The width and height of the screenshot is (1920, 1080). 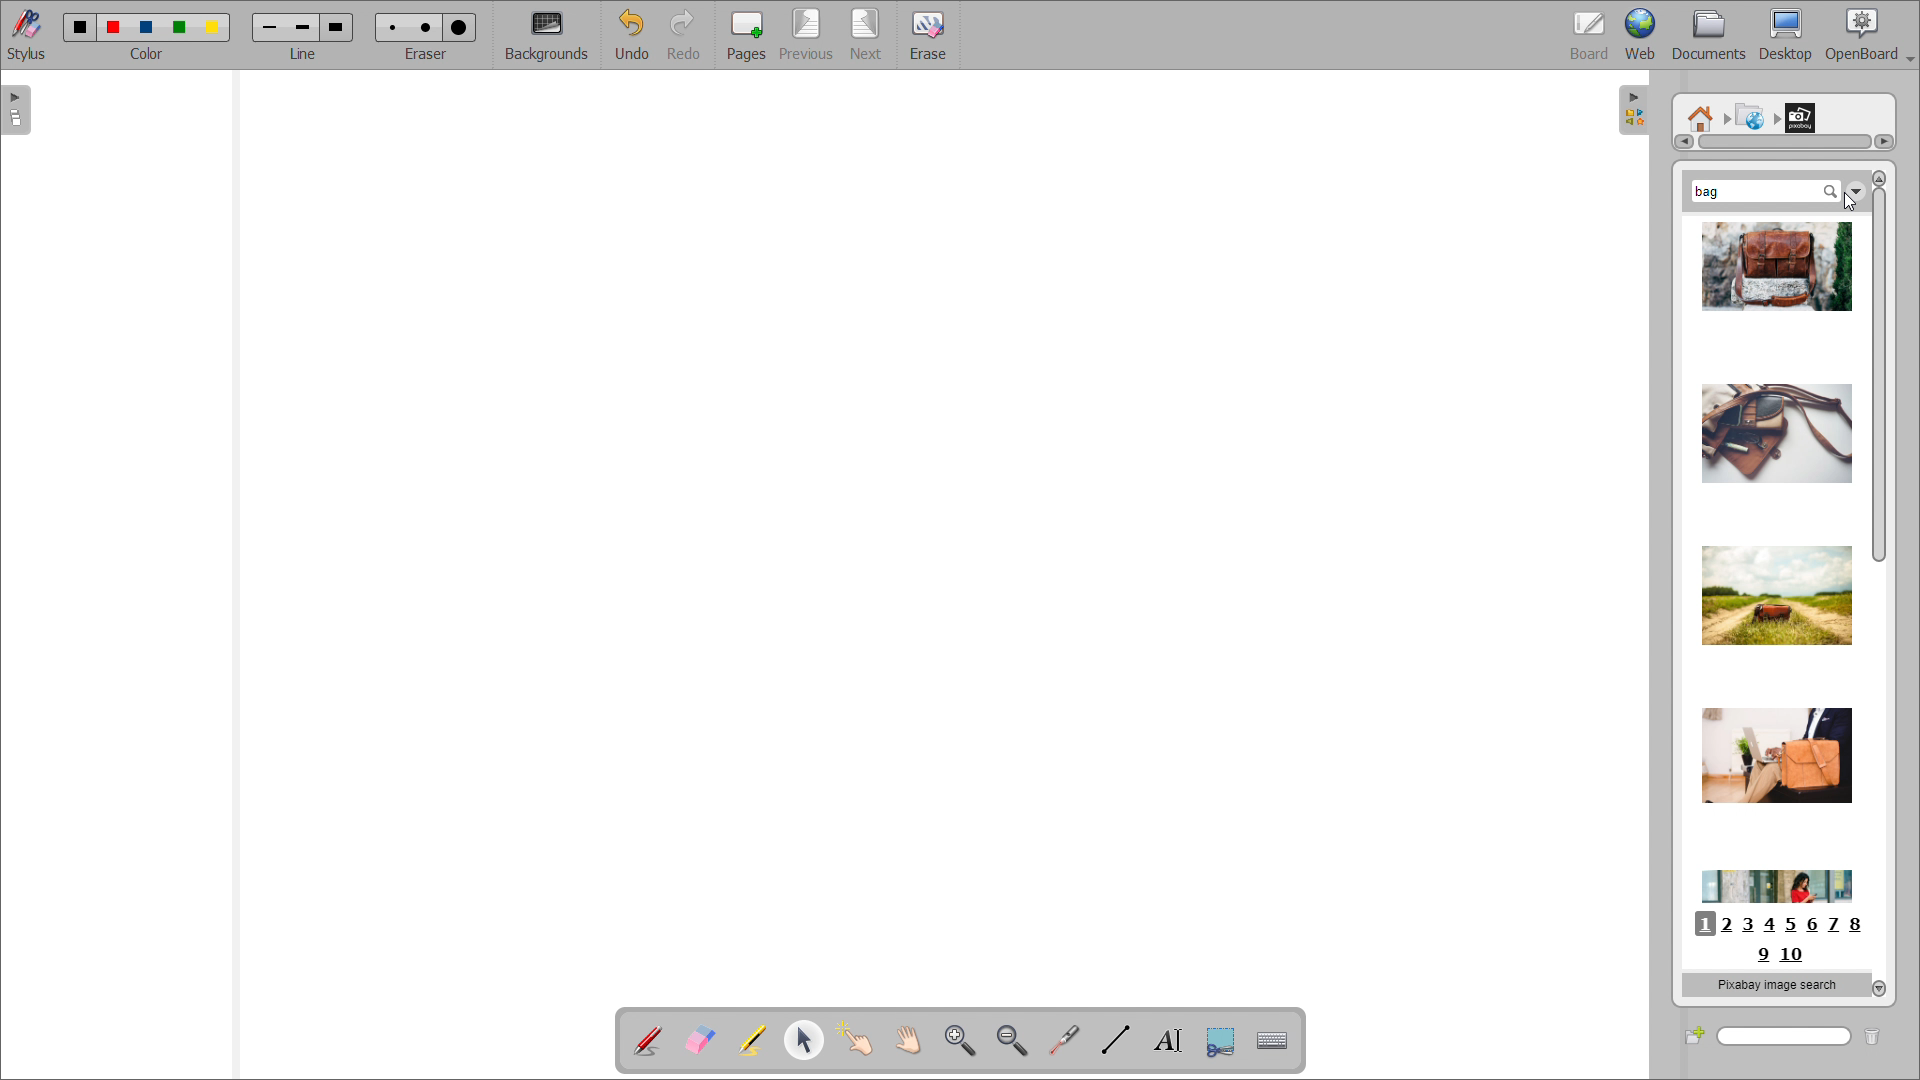 What do you see at coordinates (1747, 113) in the screenshot?
I see `Web search` at bounding box center [1747, 113].